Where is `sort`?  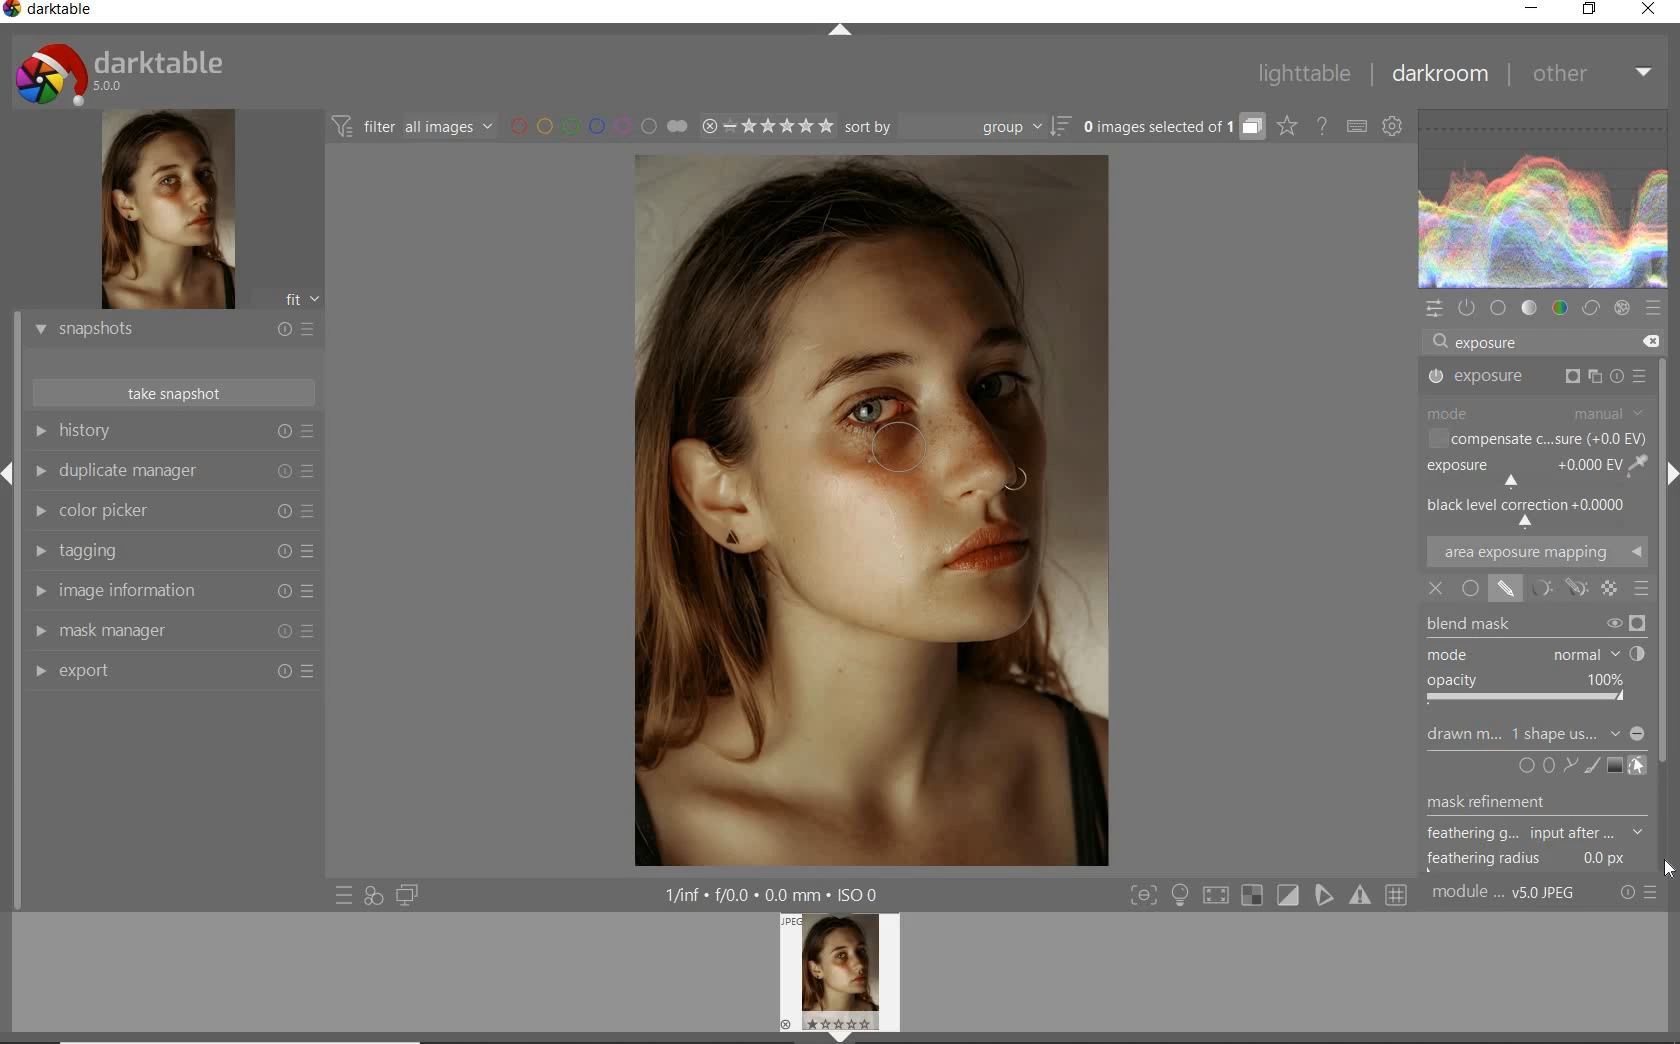 sort is located at coordinates (958, 126).